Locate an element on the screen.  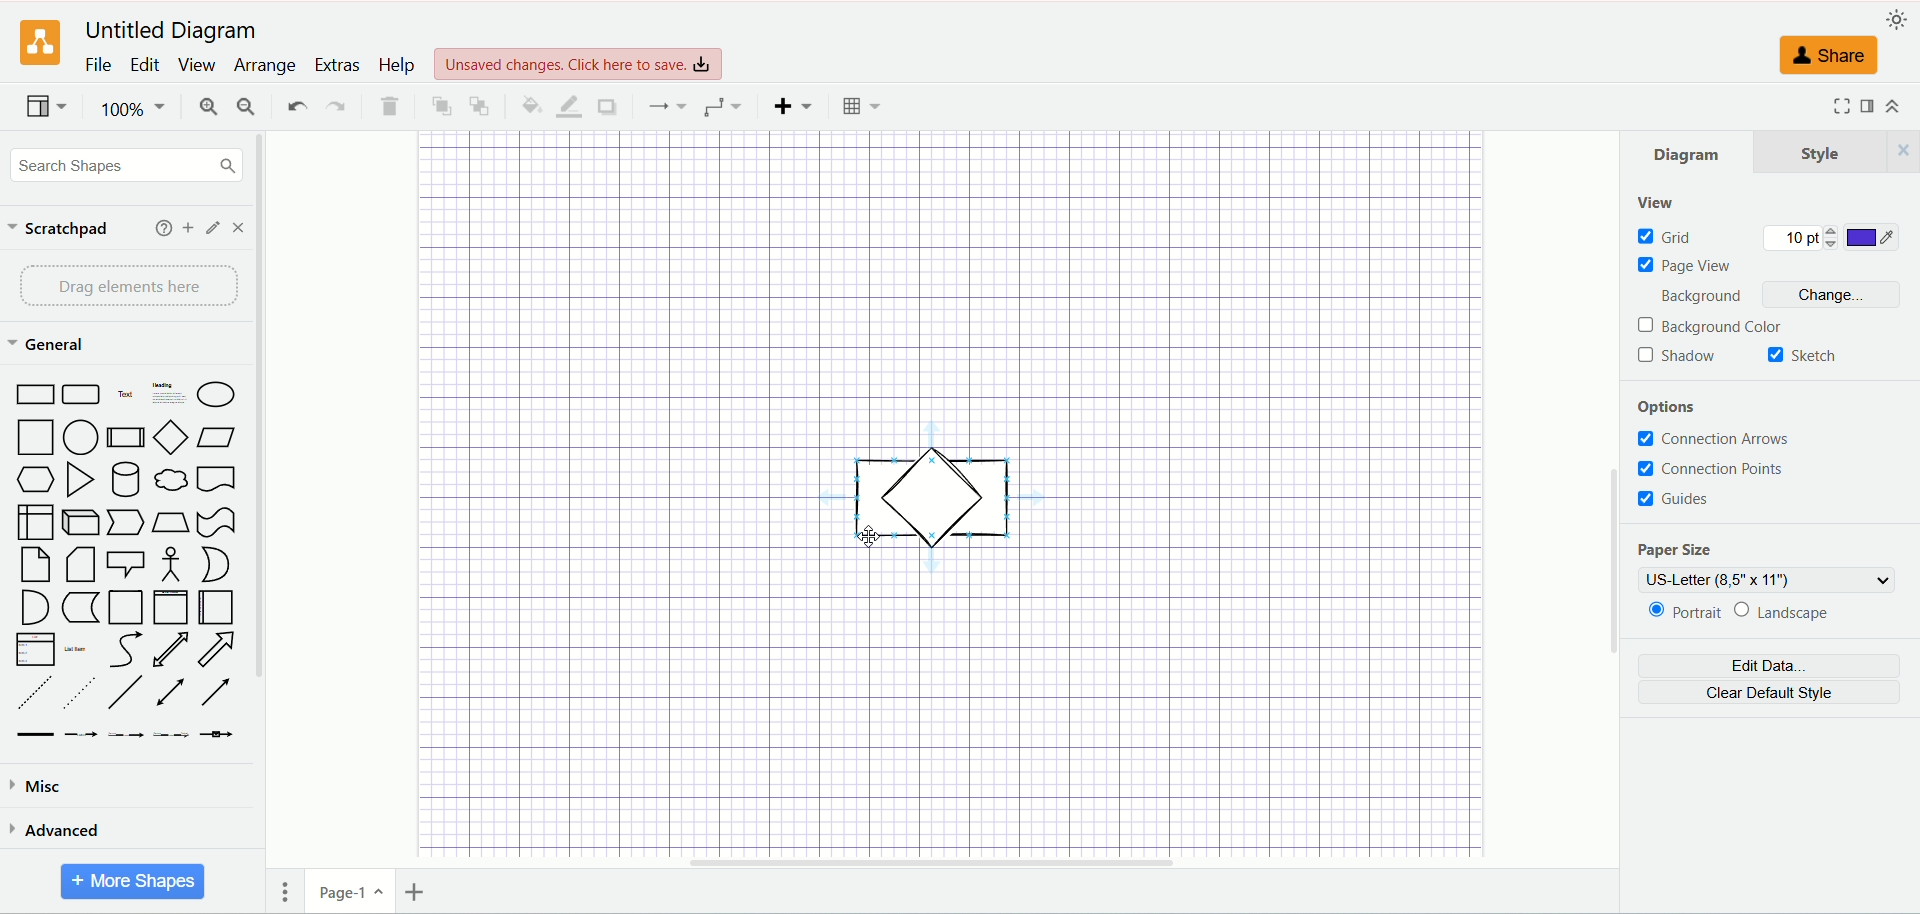
Rectantangle is located at coordinates (34, 394).